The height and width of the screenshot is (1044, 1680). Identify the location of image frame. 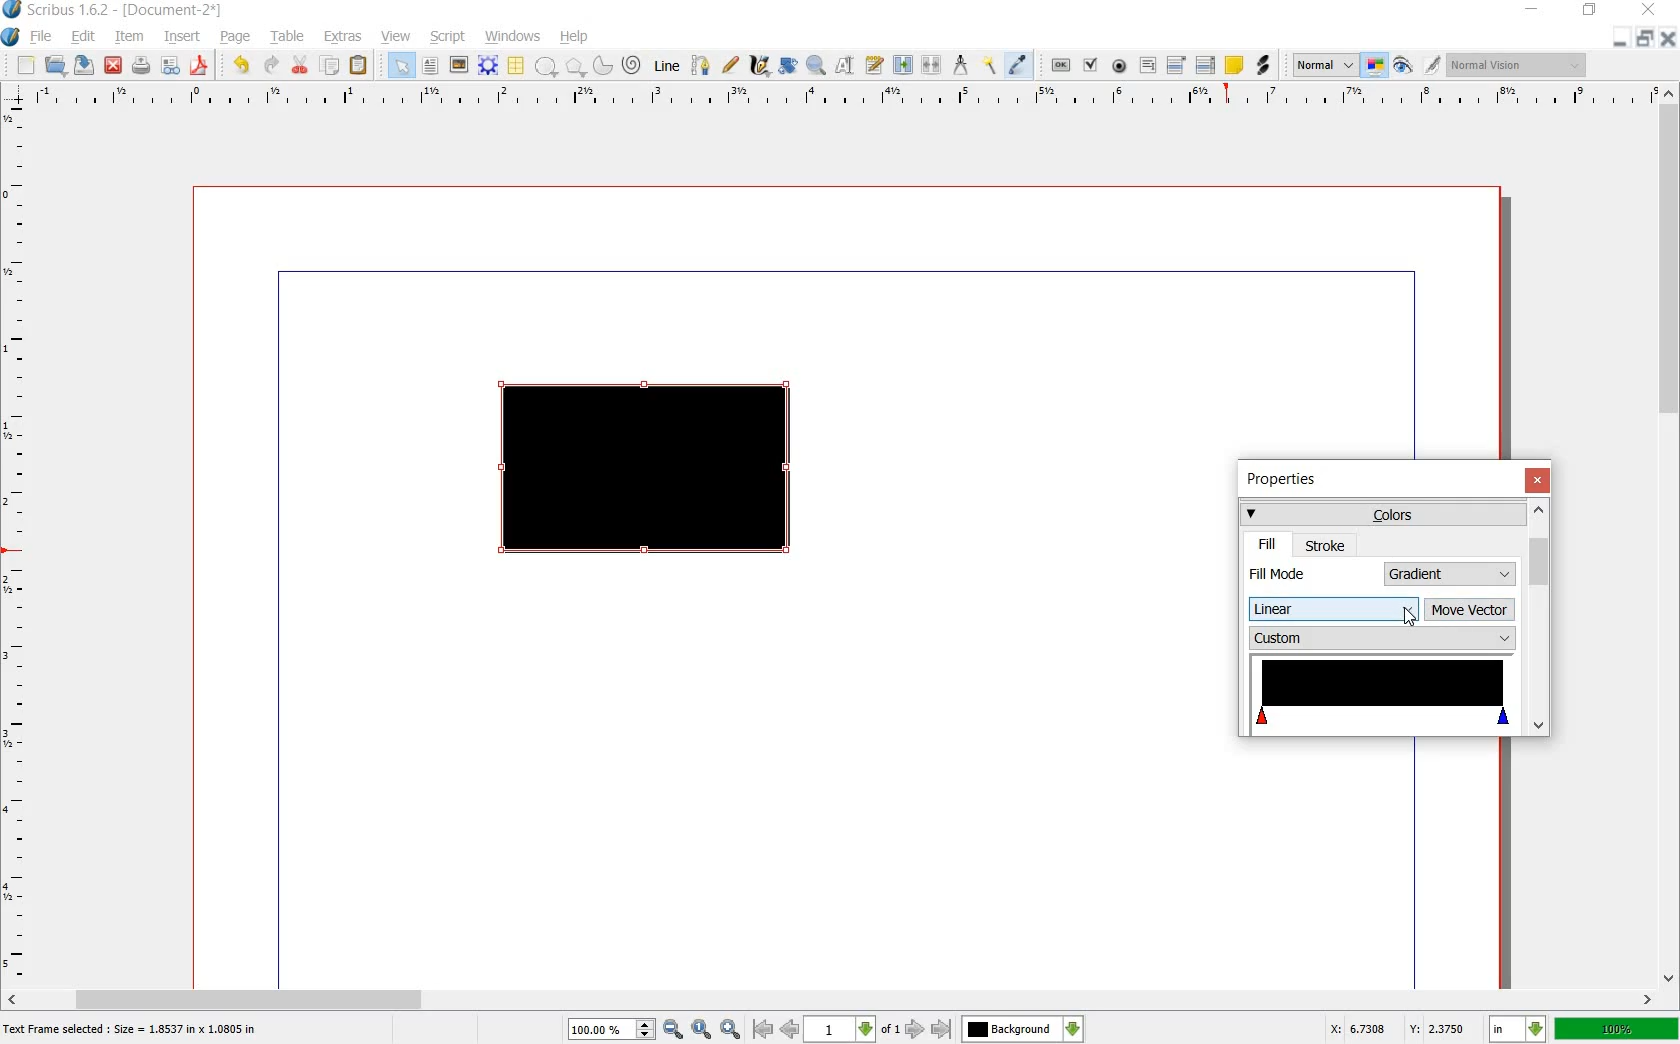
(457, 65).